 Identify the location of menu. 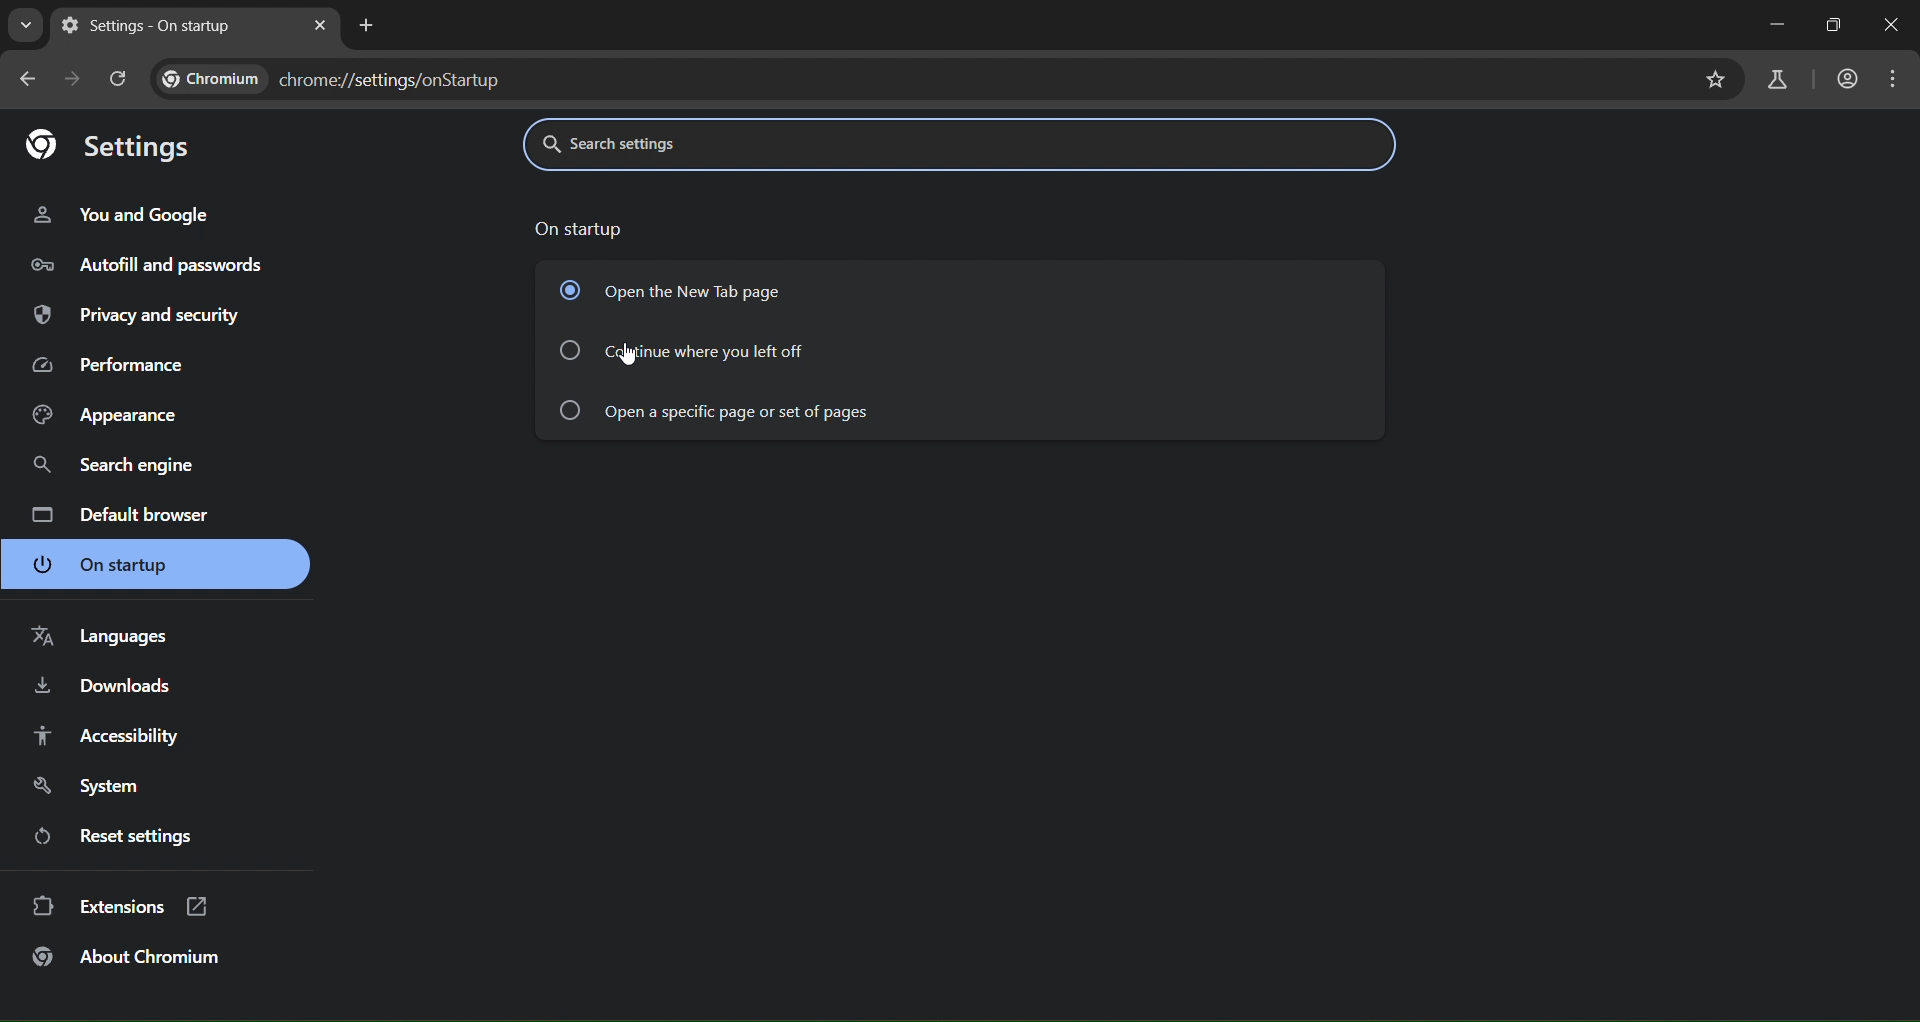
(1888, 77).